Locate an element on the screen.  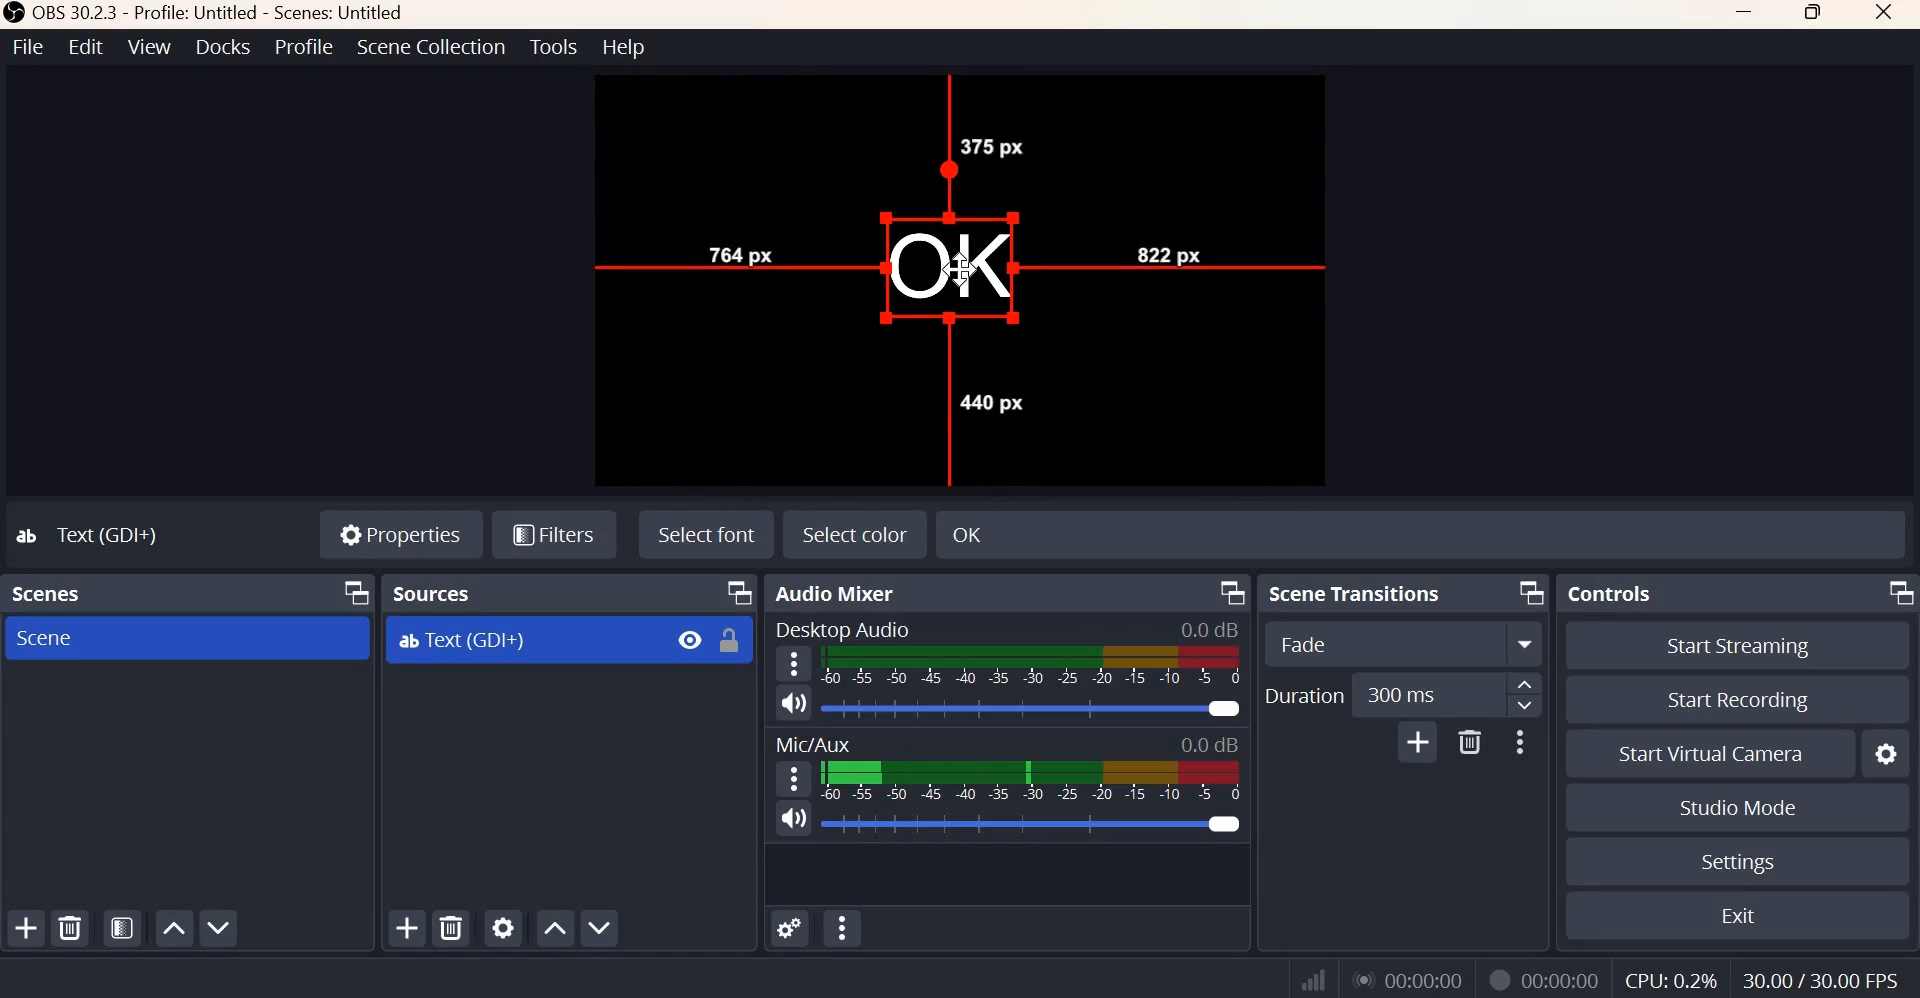
Select color is located at coordinates (853, 534).